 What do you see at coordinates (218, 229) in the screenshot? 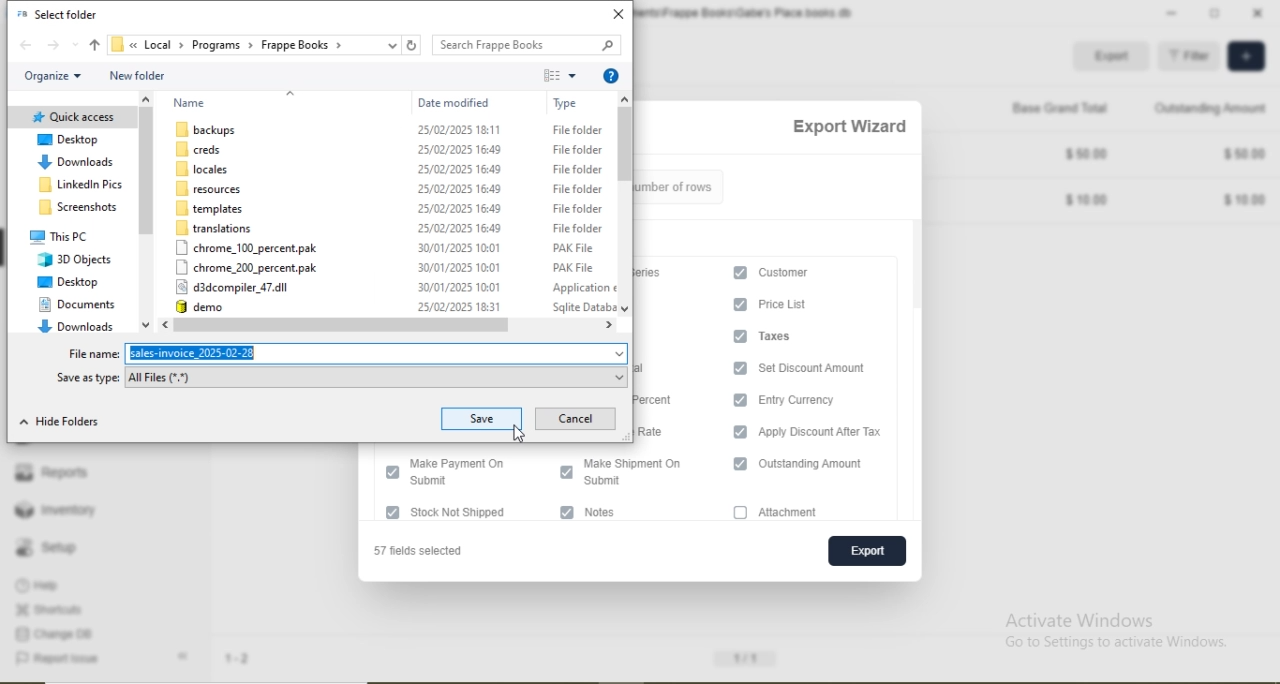
I see `tranclations` at bounding box center [218, 229].